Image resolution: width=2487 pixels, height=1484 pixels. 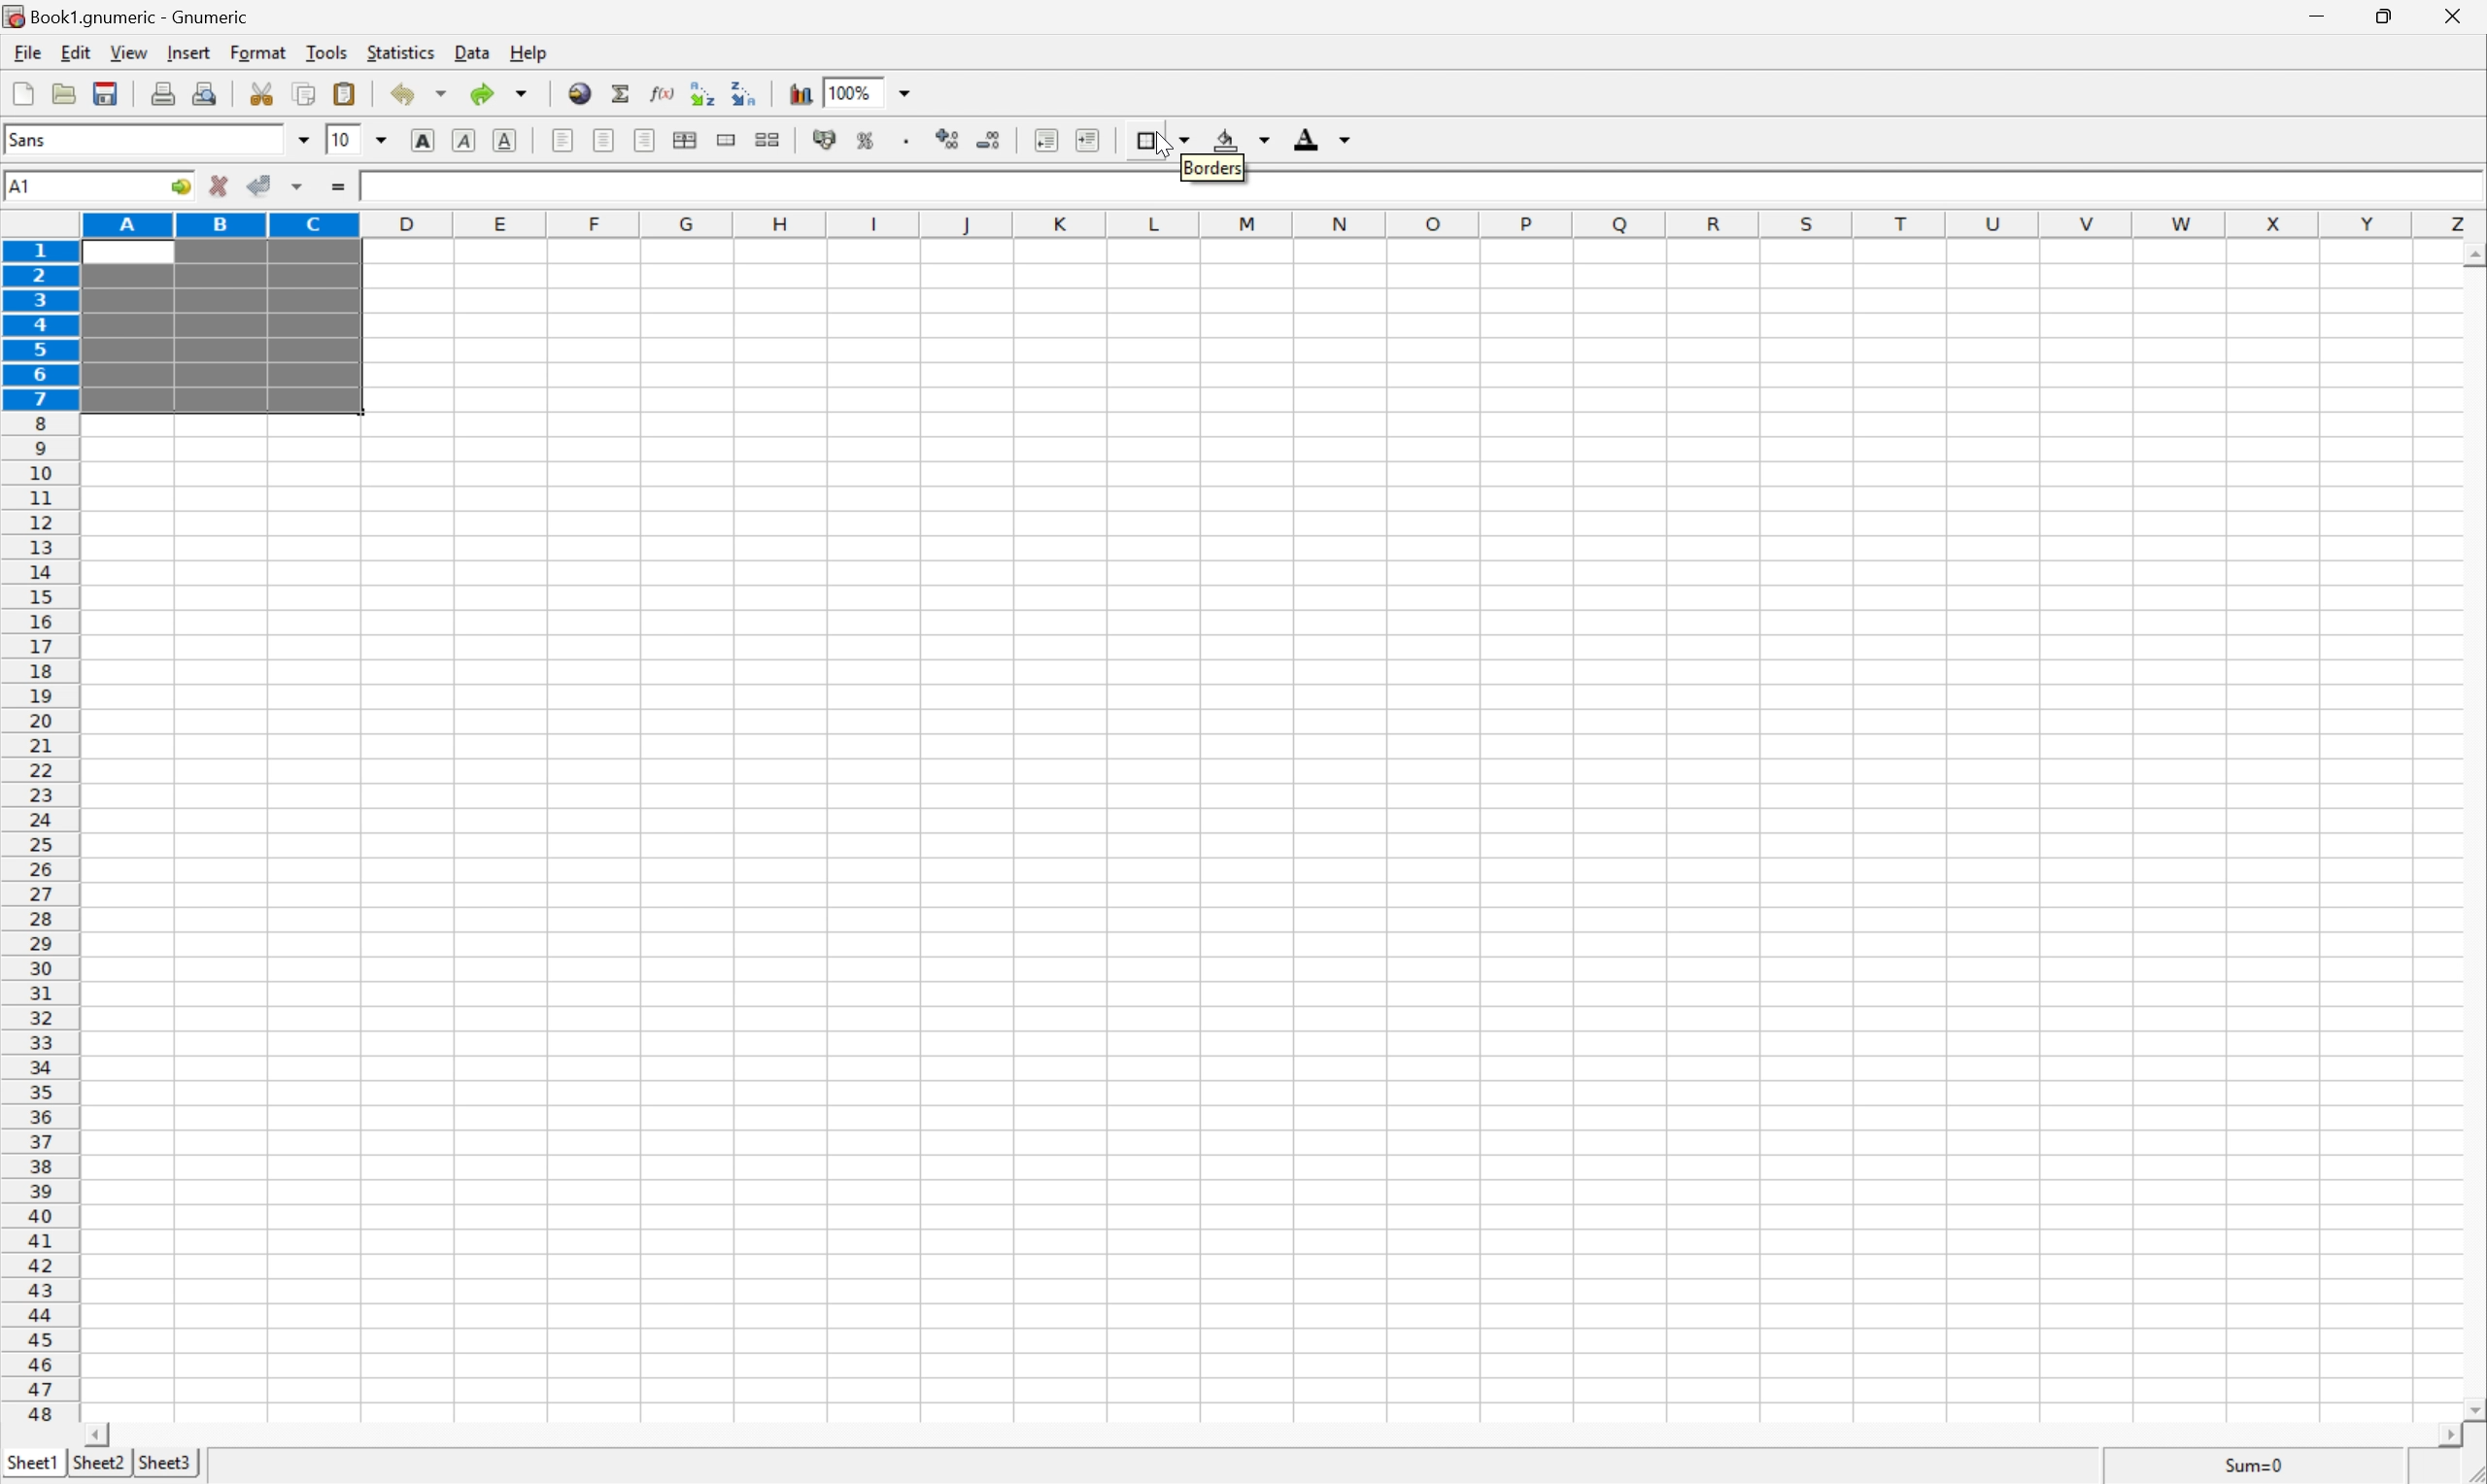 What do you see at coordinates (188, 53) in the screenshot?
I see `insert` at bounding box center [188, 53].